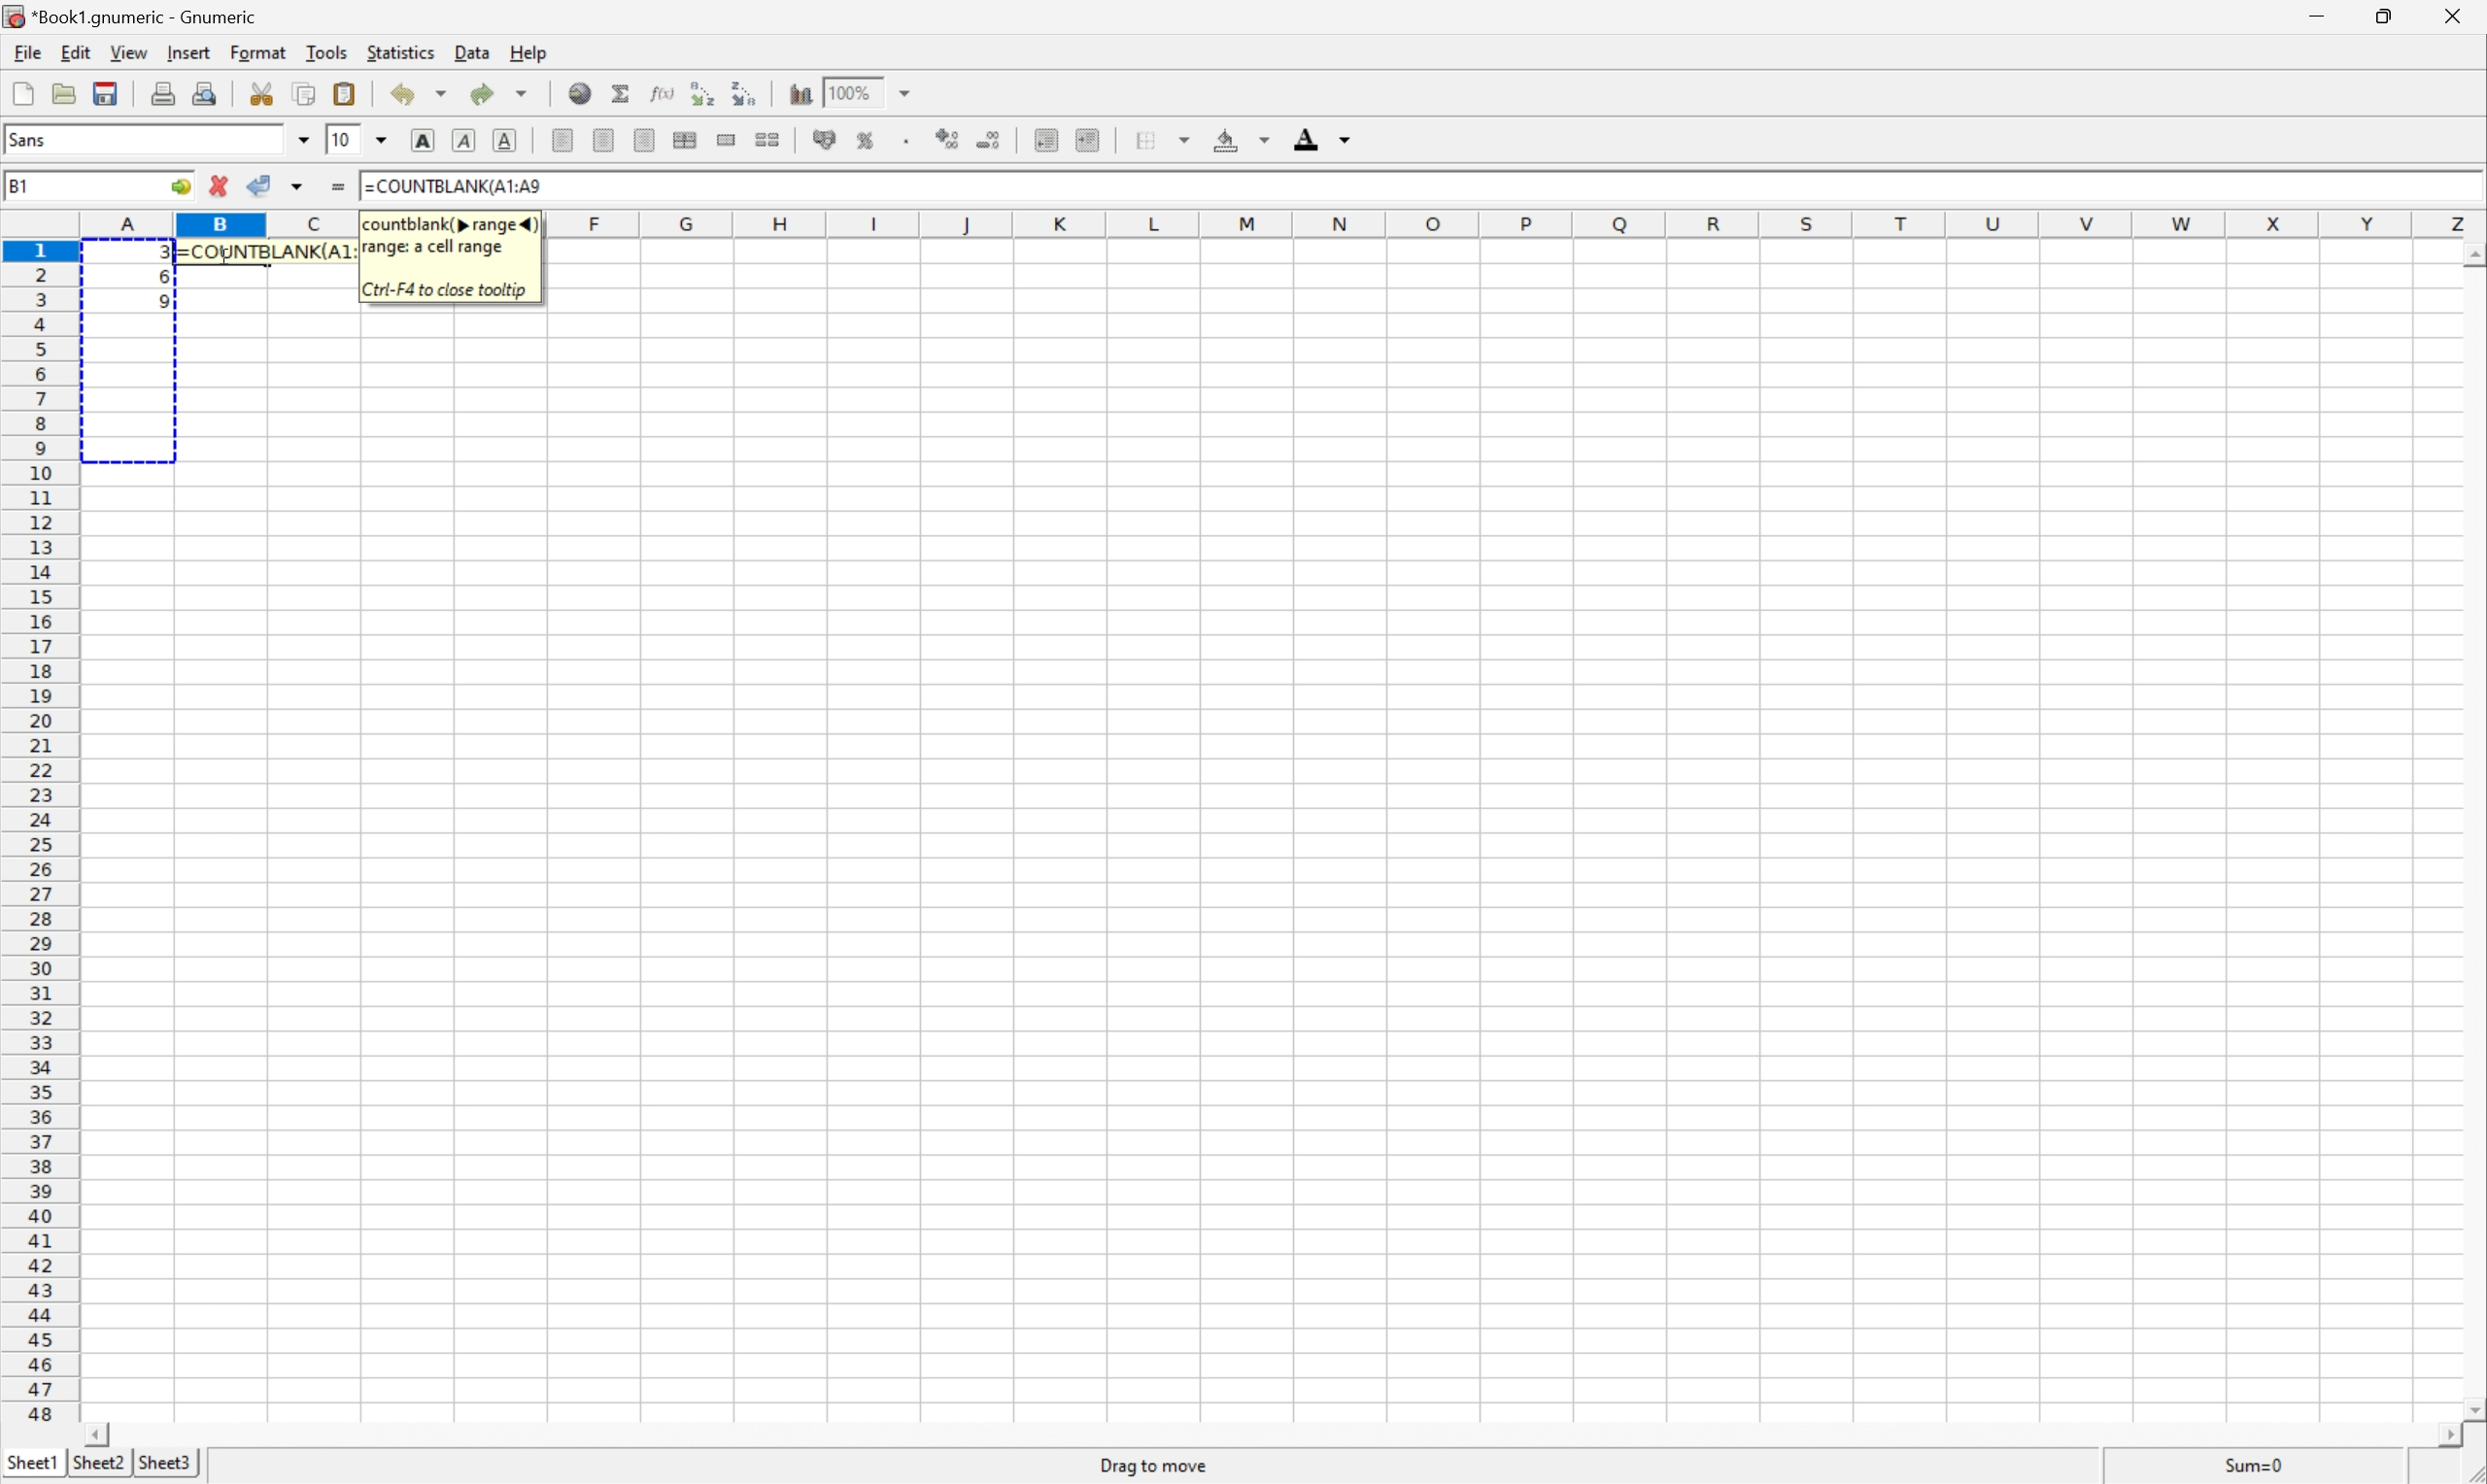 This screenshot has width=2487, height=1484. I want to click on Increase indent, and align the contents to the left, so click(1090, 140).